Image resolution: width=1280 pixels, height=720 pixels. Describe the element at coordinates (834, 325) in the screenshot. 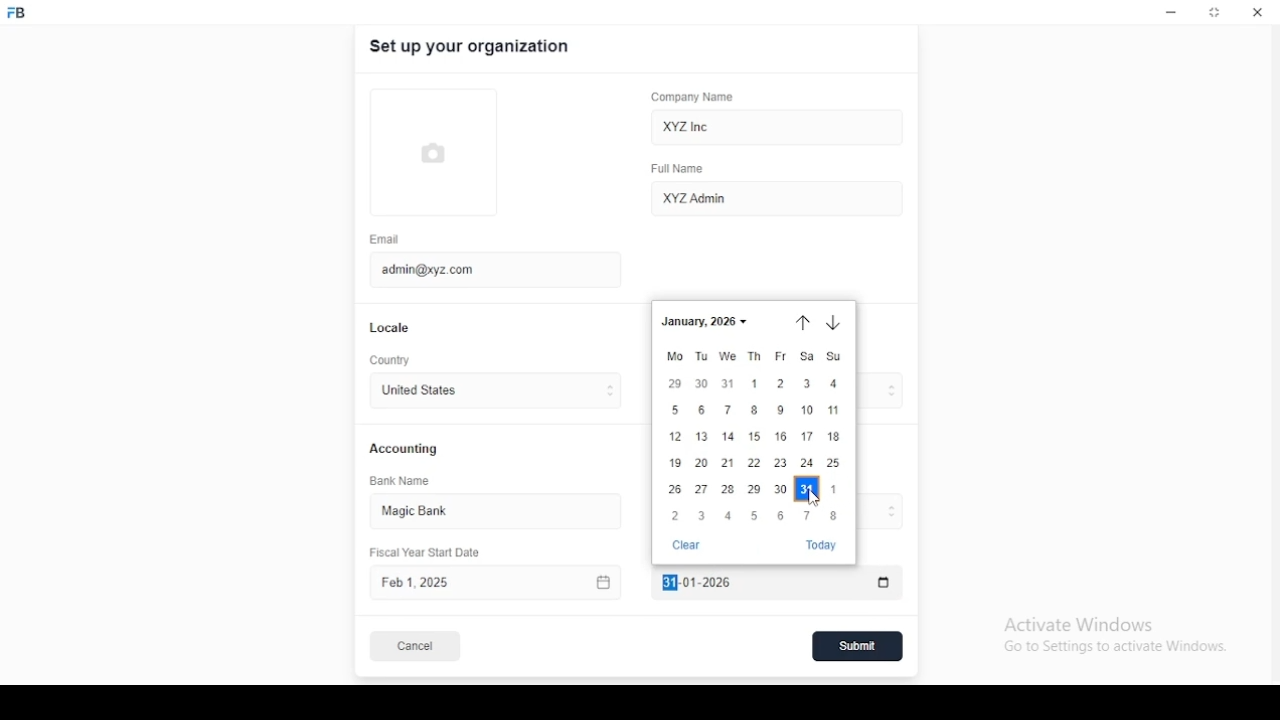

I see `next month` at that location.